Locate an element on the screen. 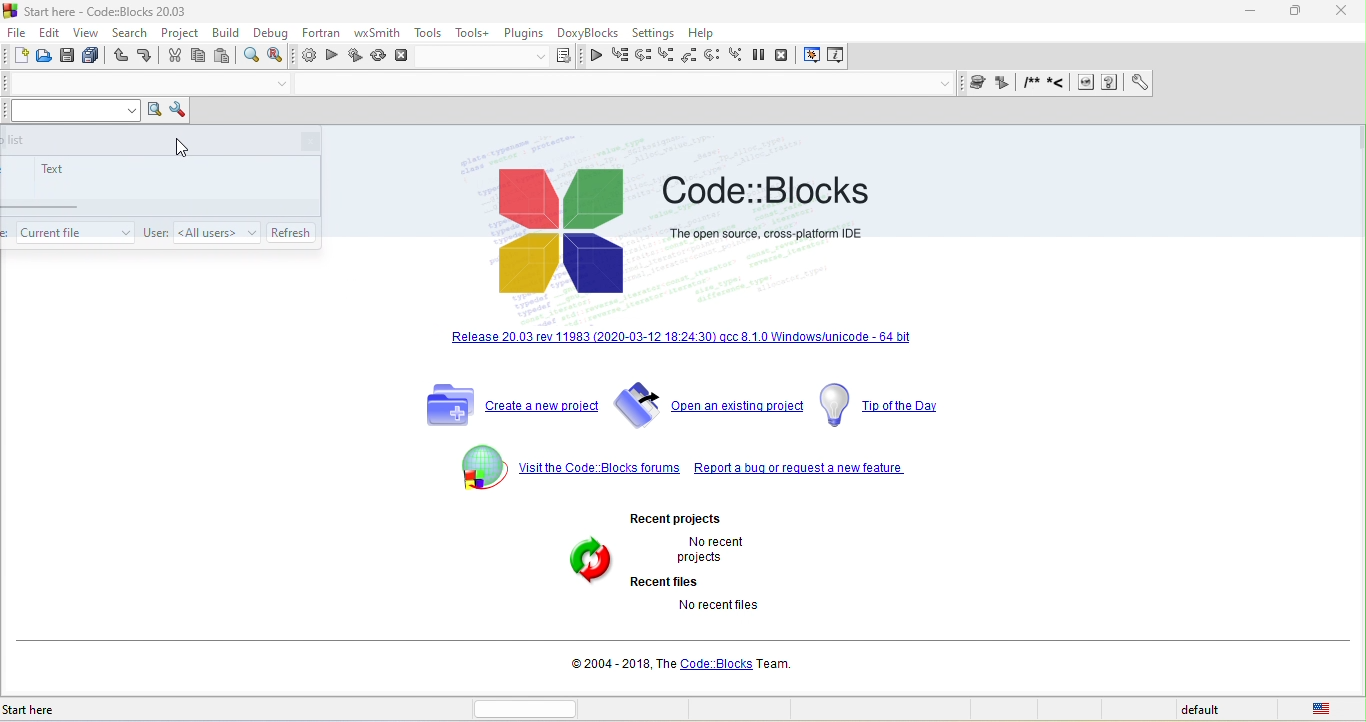 The image size is (1366, 722). 2004-2018 the code blocks team is located at coordinates (686, 663).